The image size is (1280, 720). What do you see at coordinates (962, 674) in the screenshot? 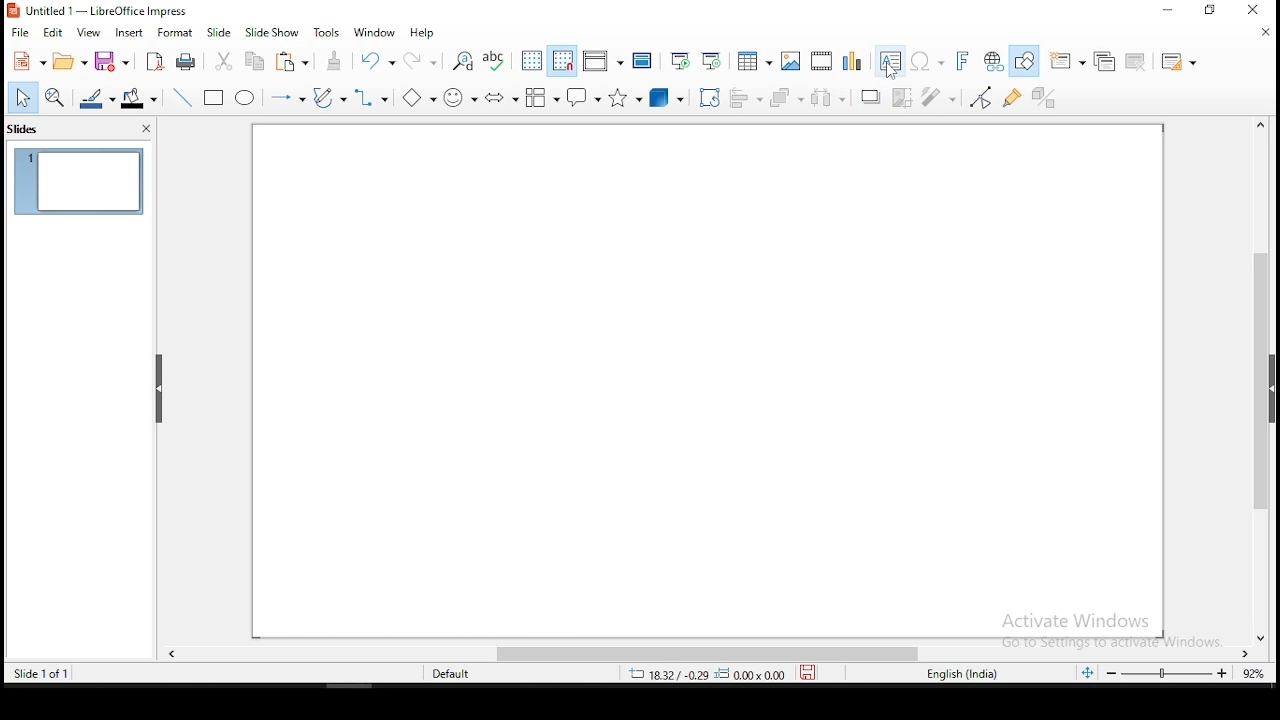
I see `English (India)` at bounding box center [962, 674].